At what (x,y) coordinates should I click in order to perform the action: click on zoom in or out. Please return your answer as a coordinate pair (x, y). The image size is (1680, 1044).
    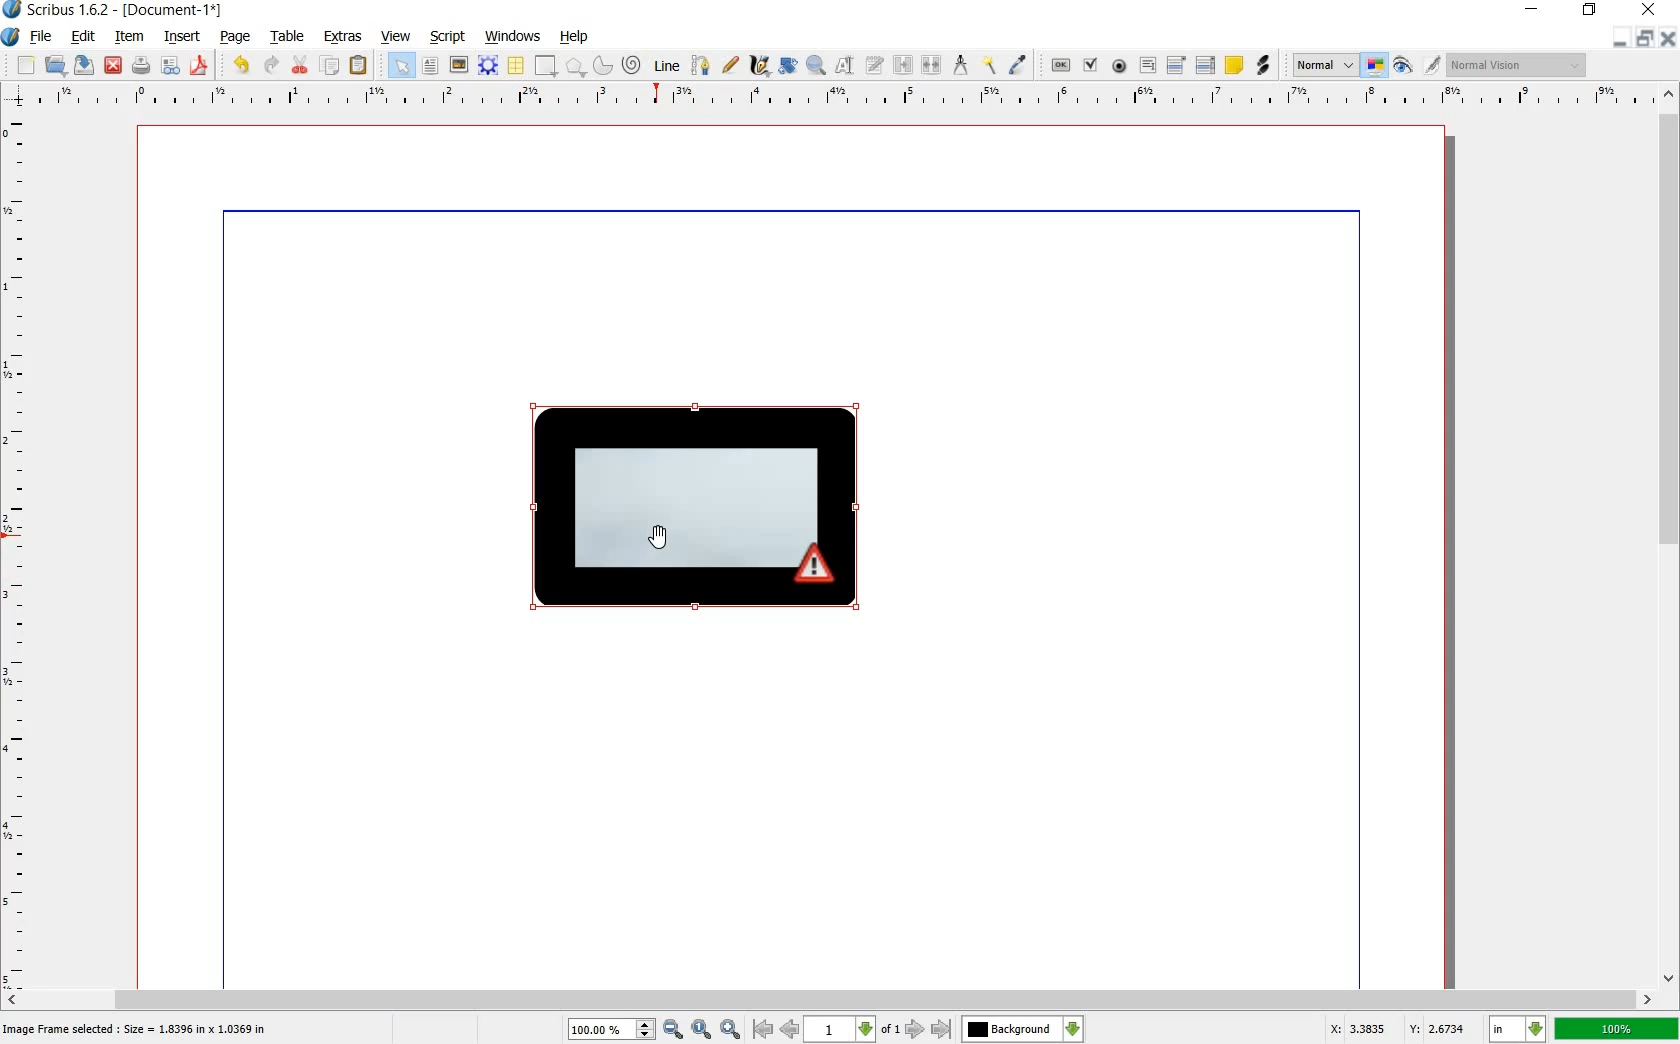
    Looking at the image, I should click on (815, 63).